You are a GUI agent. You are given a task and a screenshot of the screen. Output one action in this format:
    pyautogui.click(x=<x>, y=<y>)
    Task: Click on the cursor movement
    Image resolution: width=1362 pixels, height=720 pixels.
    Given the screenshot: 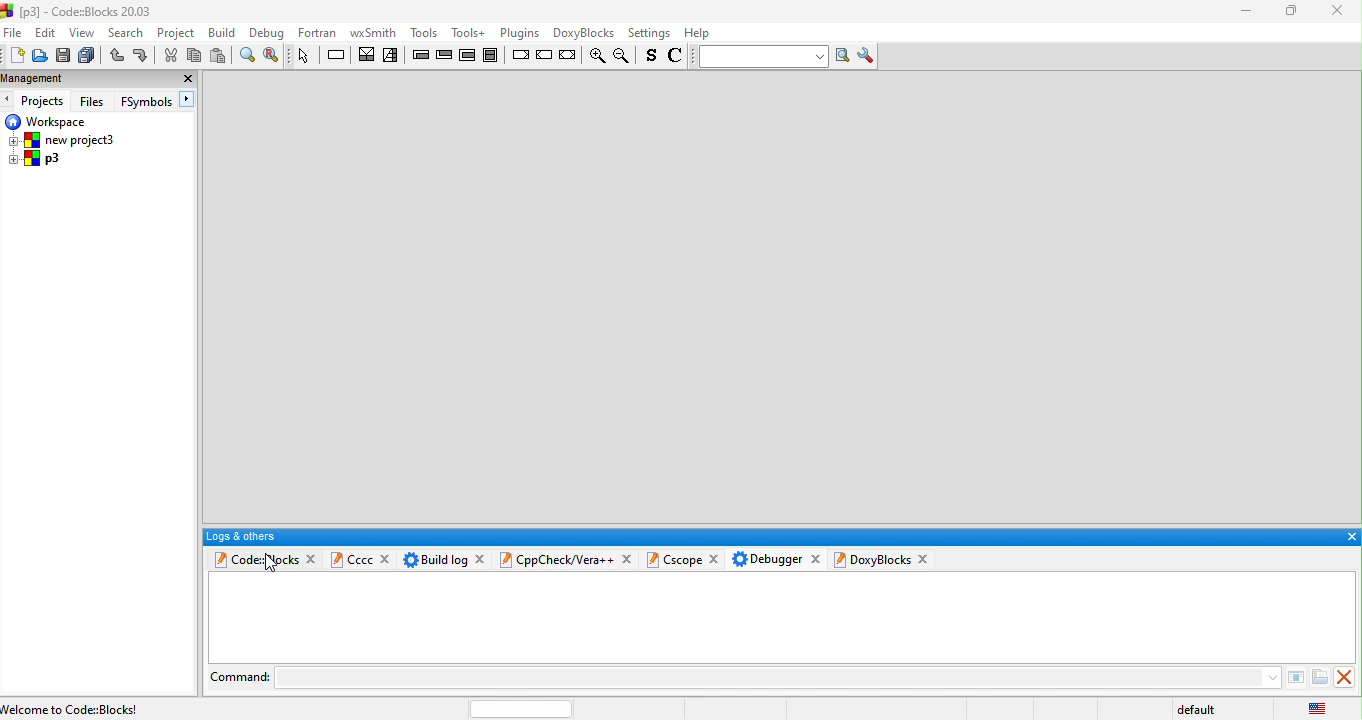 What is the action you would take?
    pyautogui.click(x=271, y=563)
    